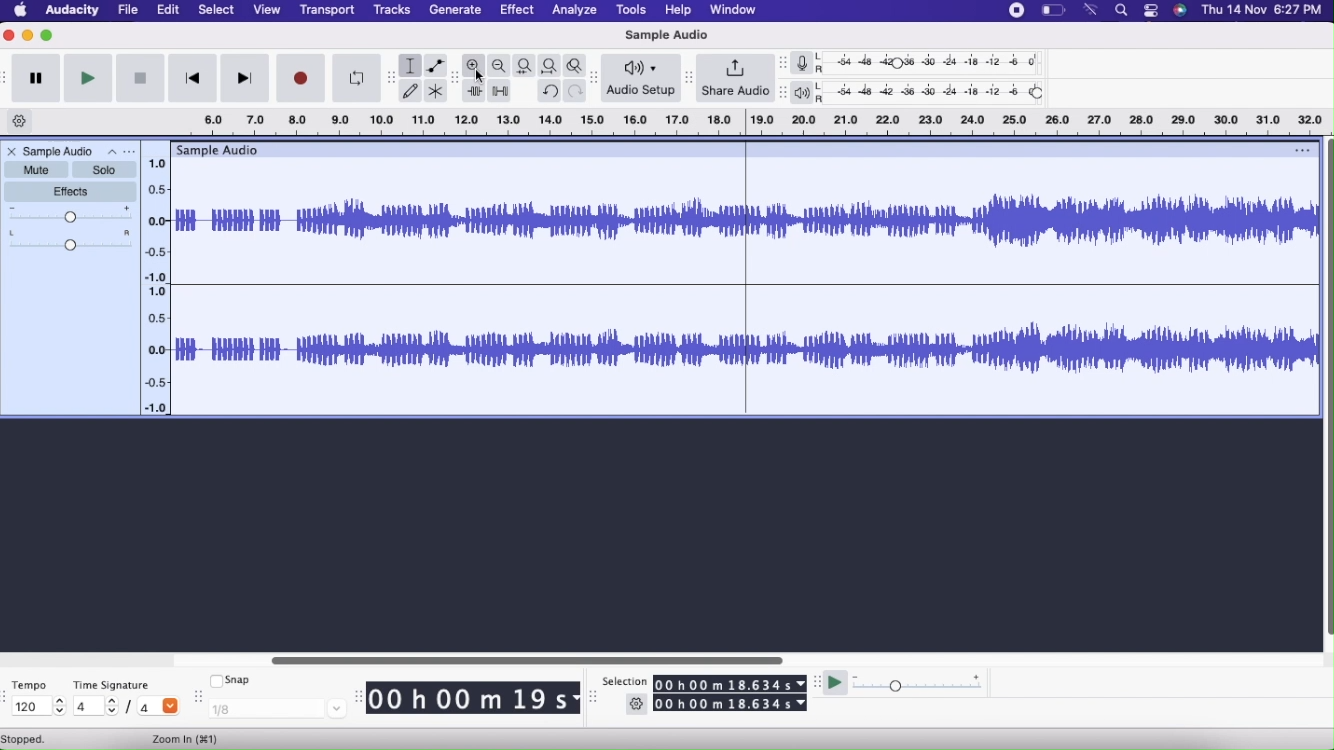  Describe the element at coordinates (34, 739) in the screenshot. I see `stopped` at that location.